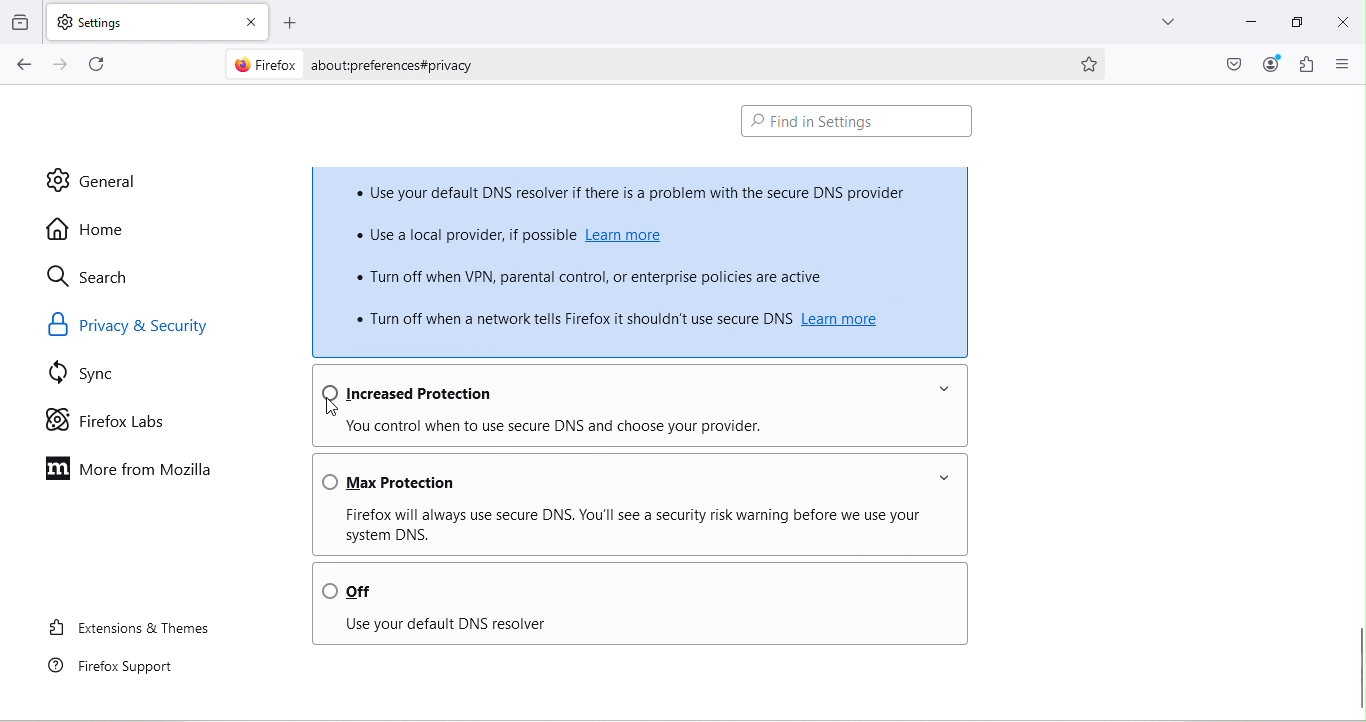 The width and height of the screenshot is (1366, 722). Describe the element at coordinates (609, 275) in the screenshot. I see `« Turn off when VPN, parental control, or enterprise policies are active` at that location.